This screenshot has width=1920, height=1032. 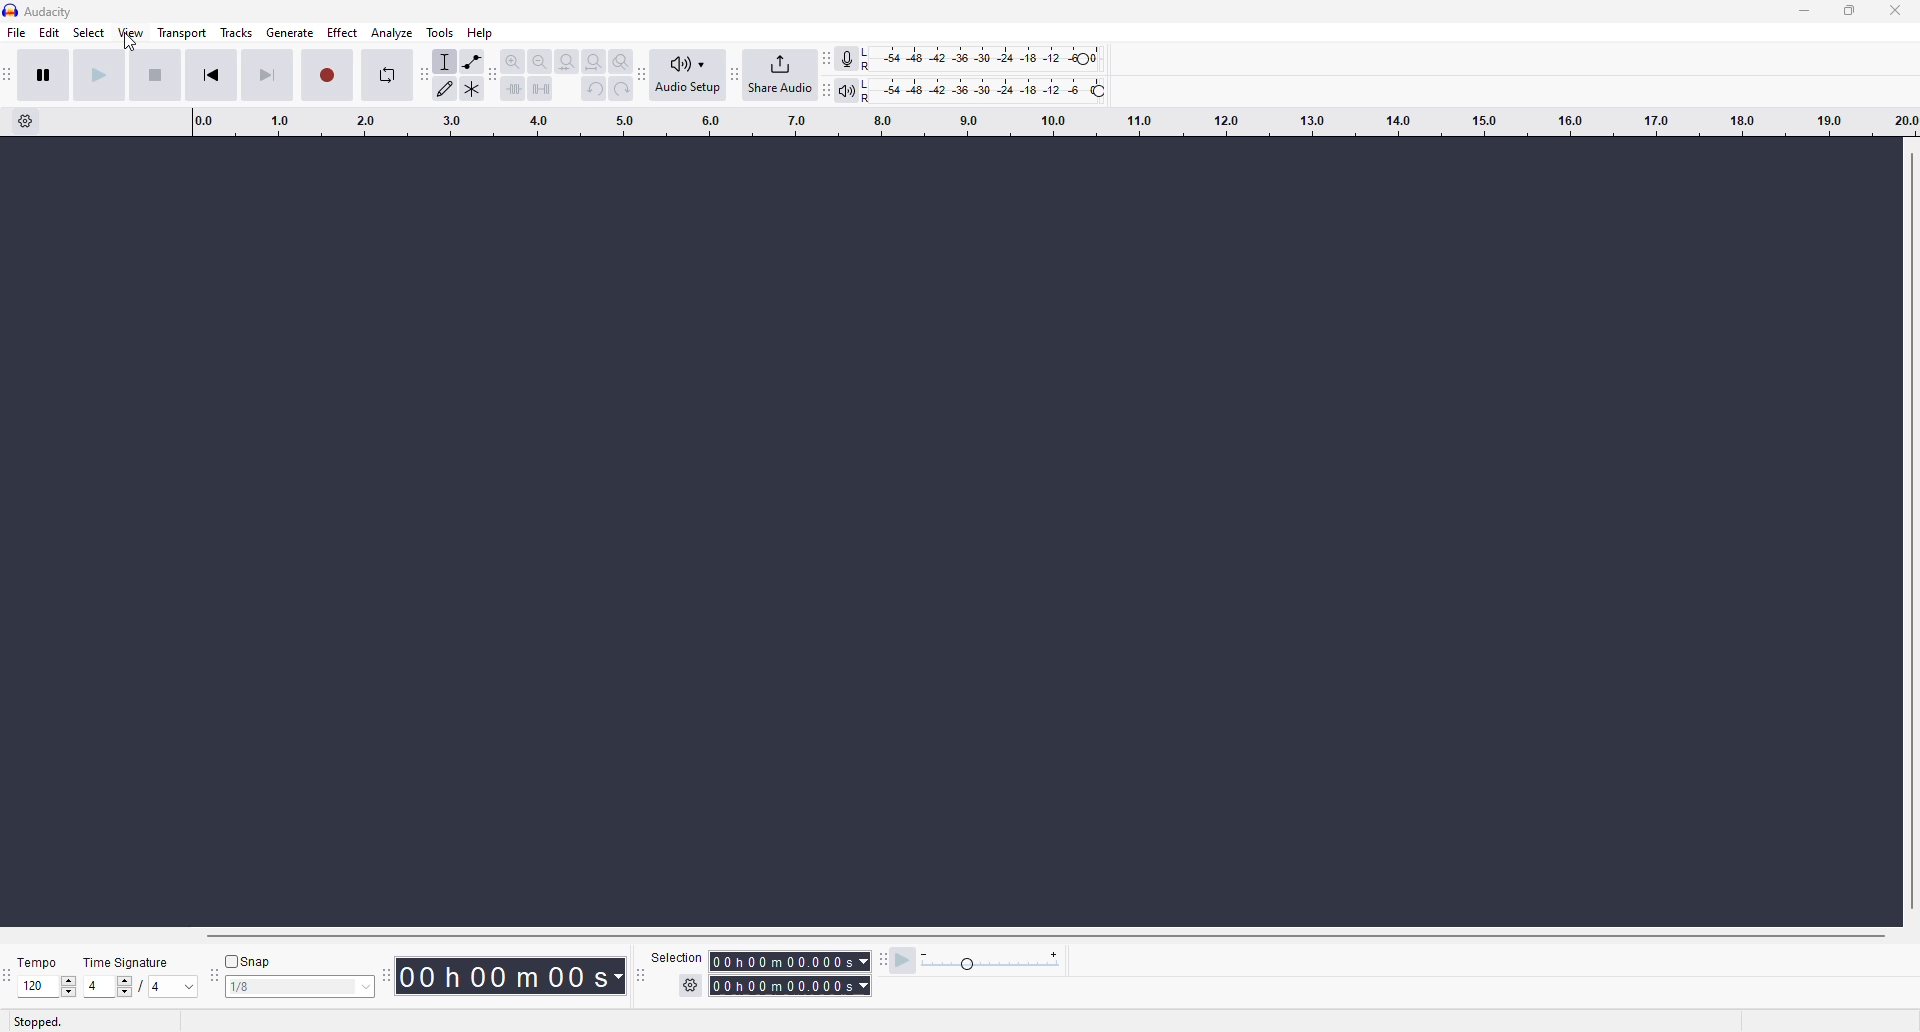 What do you see at coordinates (246, 960) in the screenshot?
I see `snap` at bounding box center [246, 960].